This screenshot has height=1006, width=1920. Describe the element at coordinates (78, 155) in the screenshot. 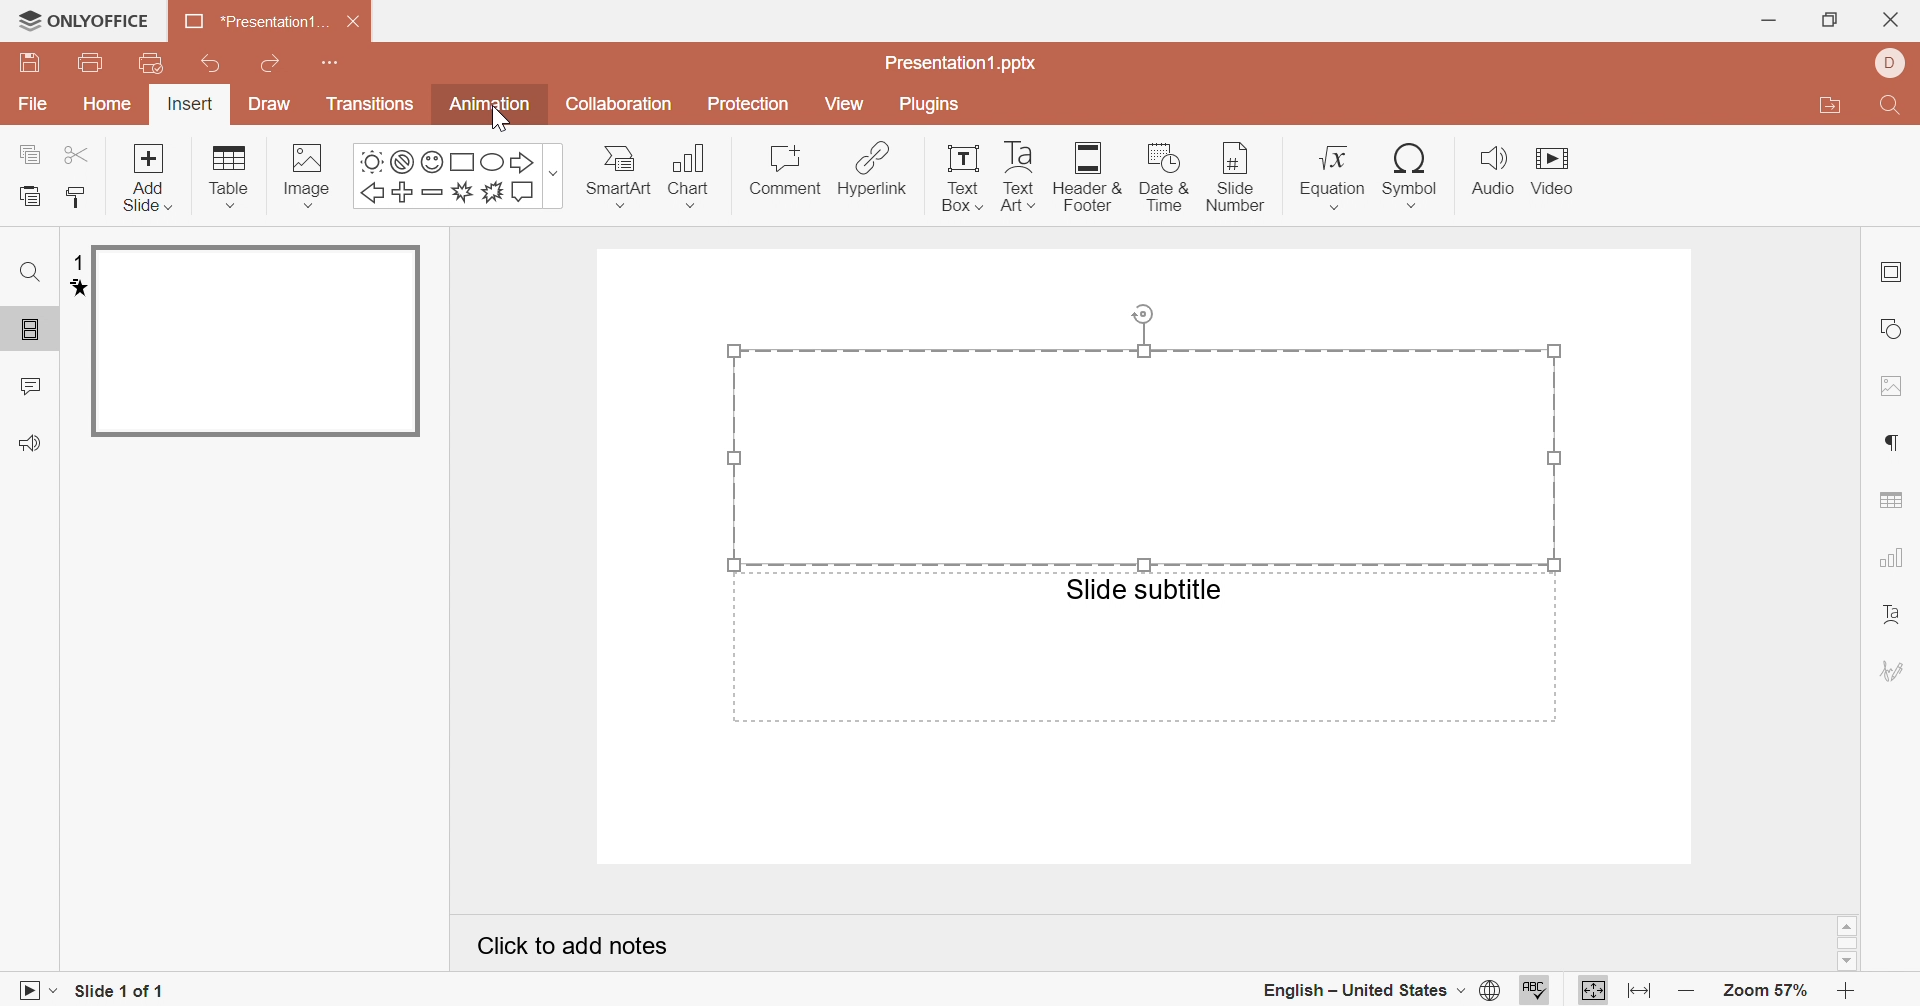

I see `cut` at that location.